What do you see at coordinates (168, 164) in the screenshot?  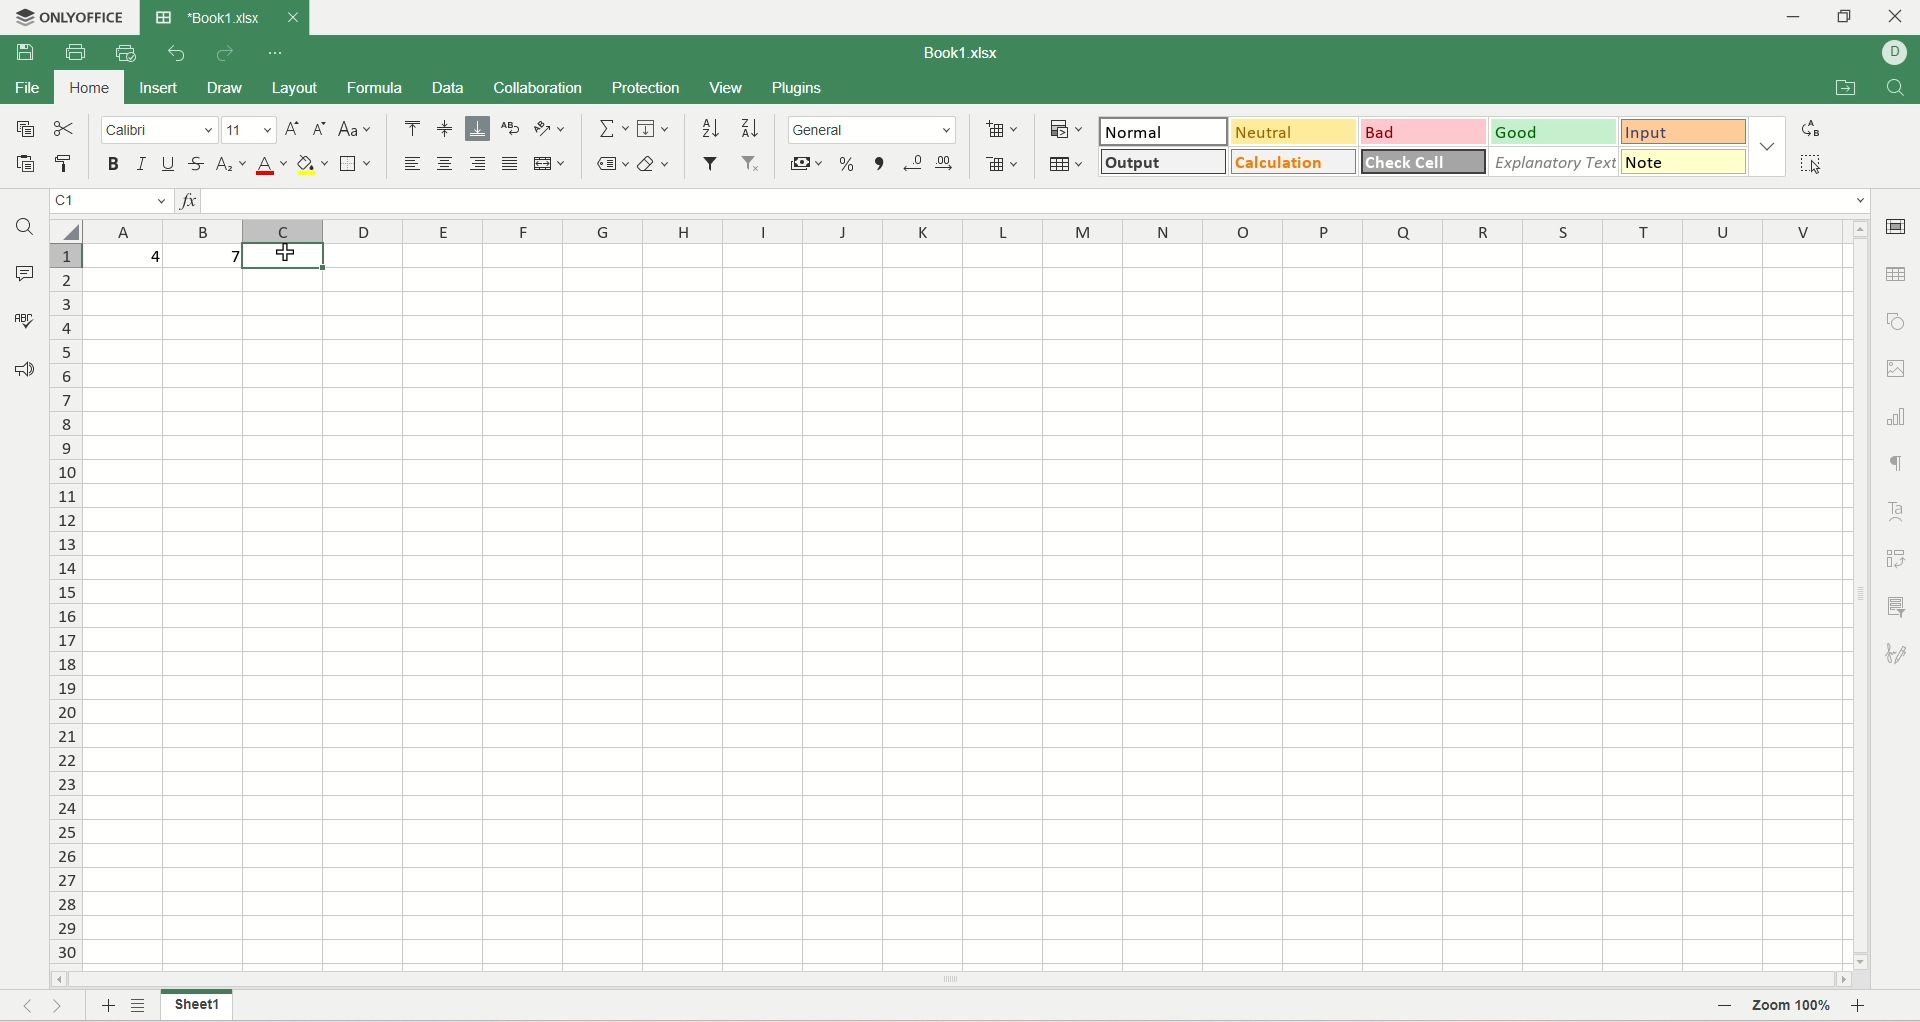 I see `underline` at bounding box center [168, 164].